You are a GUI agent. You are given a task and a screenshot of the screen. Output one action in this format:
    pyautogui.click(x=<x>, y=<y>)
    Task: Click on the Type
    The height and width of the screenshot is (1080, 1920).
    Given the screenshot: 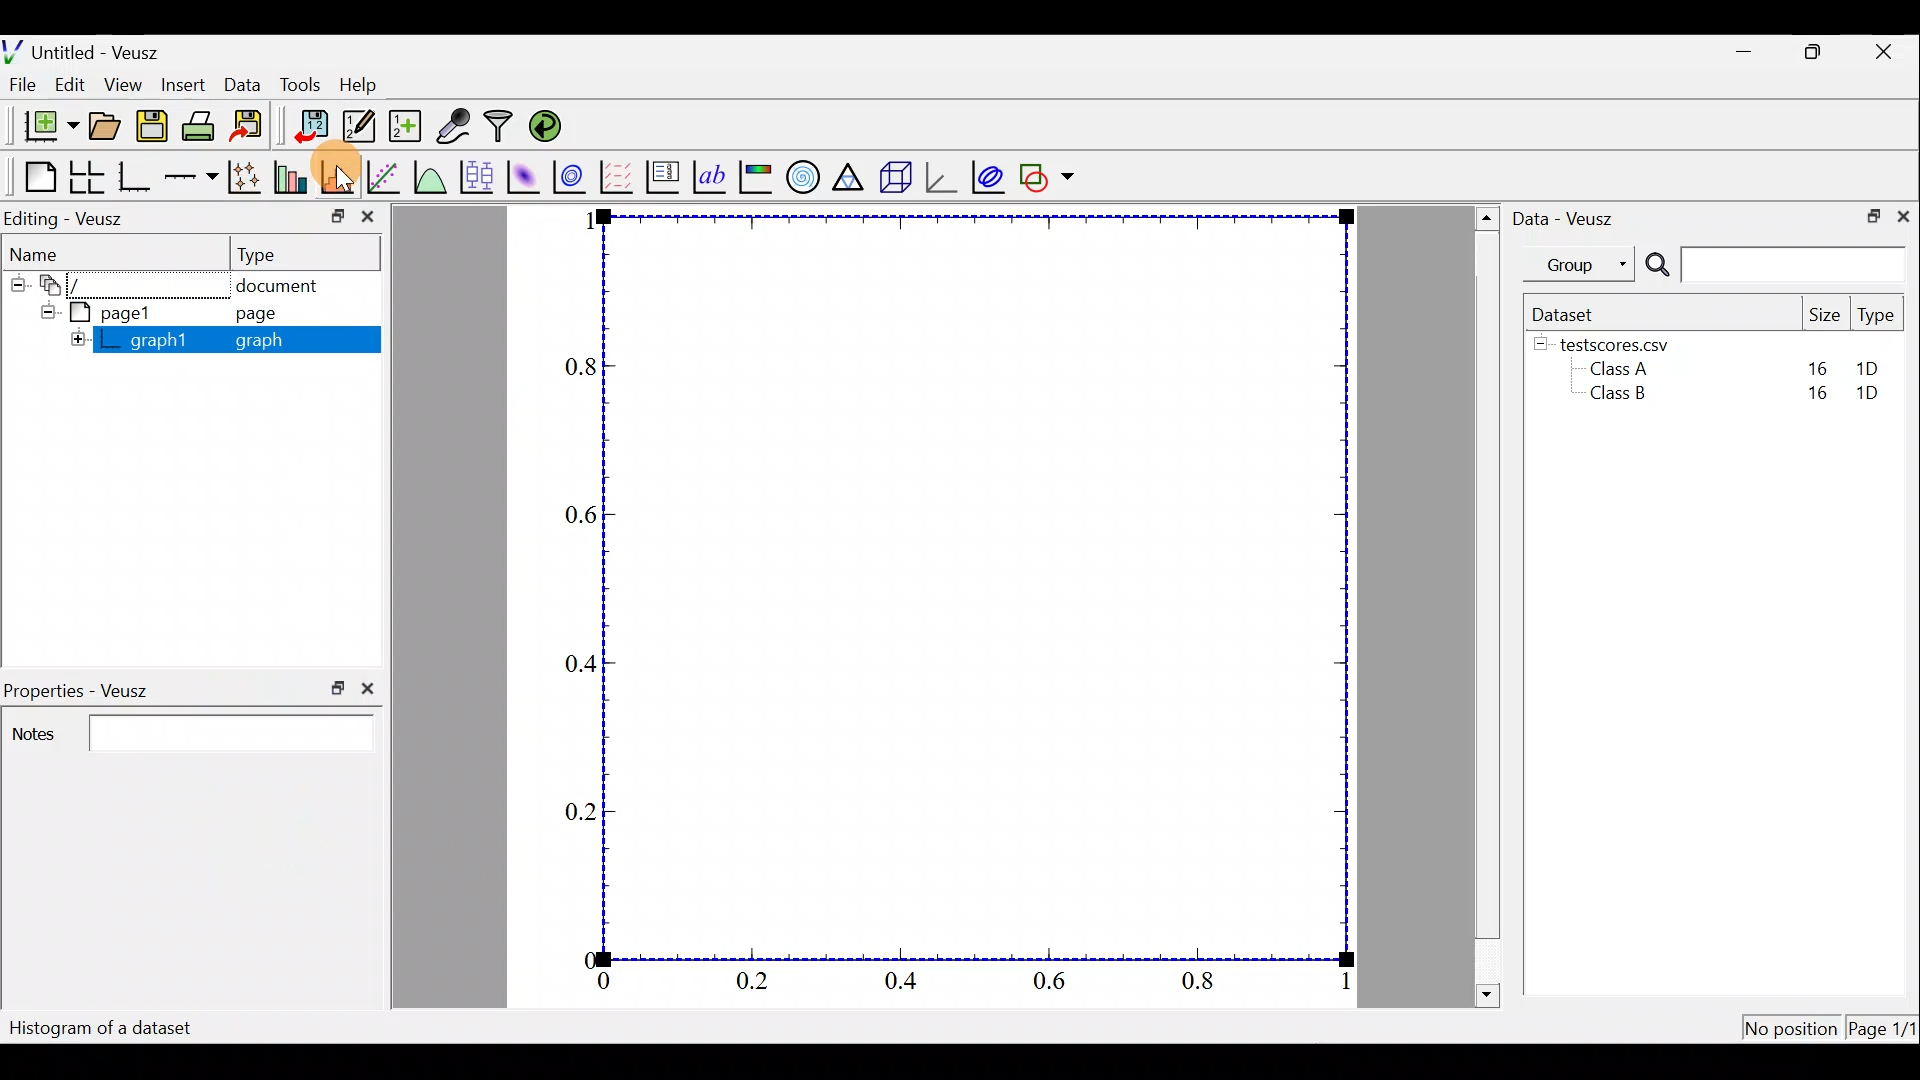 What is the action you would take?
    pyautogui.click(x=1877, y=316)
    